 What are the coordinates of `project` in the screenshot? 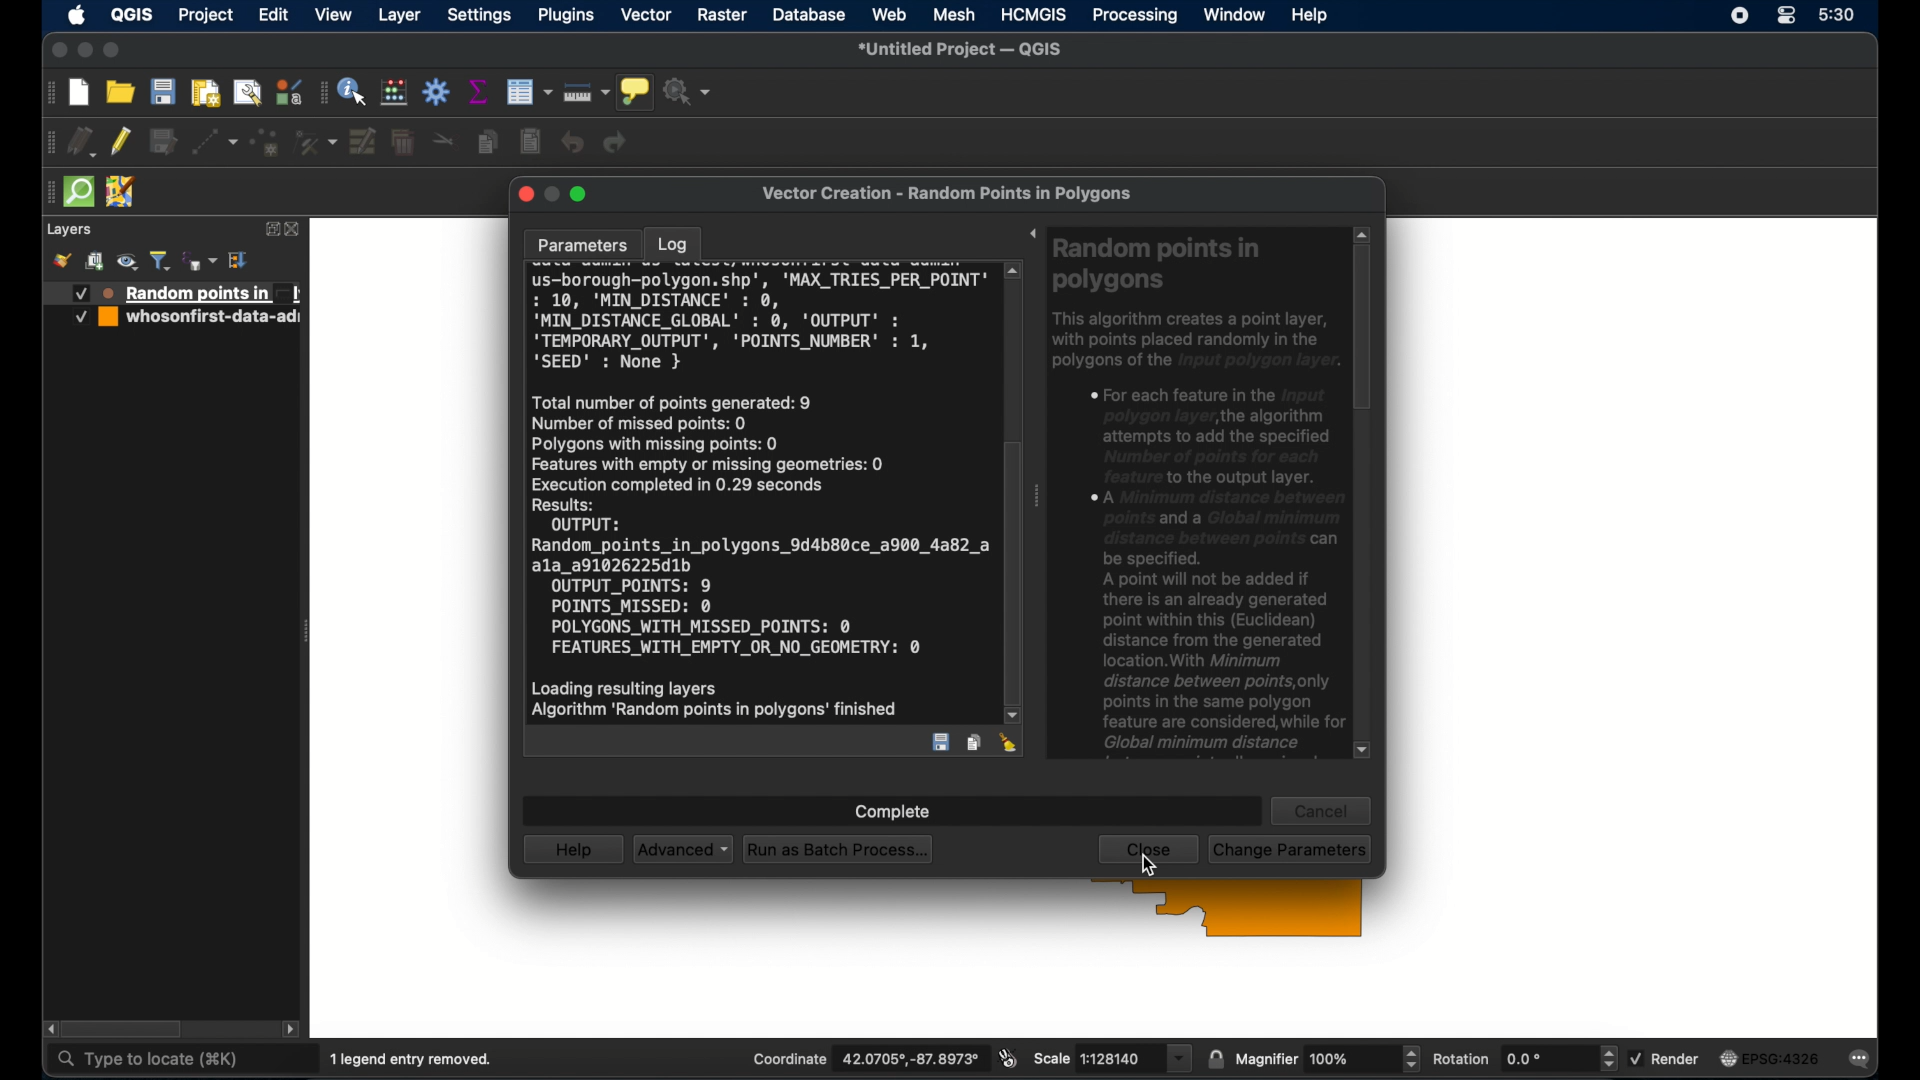 It's located at (205, 16).